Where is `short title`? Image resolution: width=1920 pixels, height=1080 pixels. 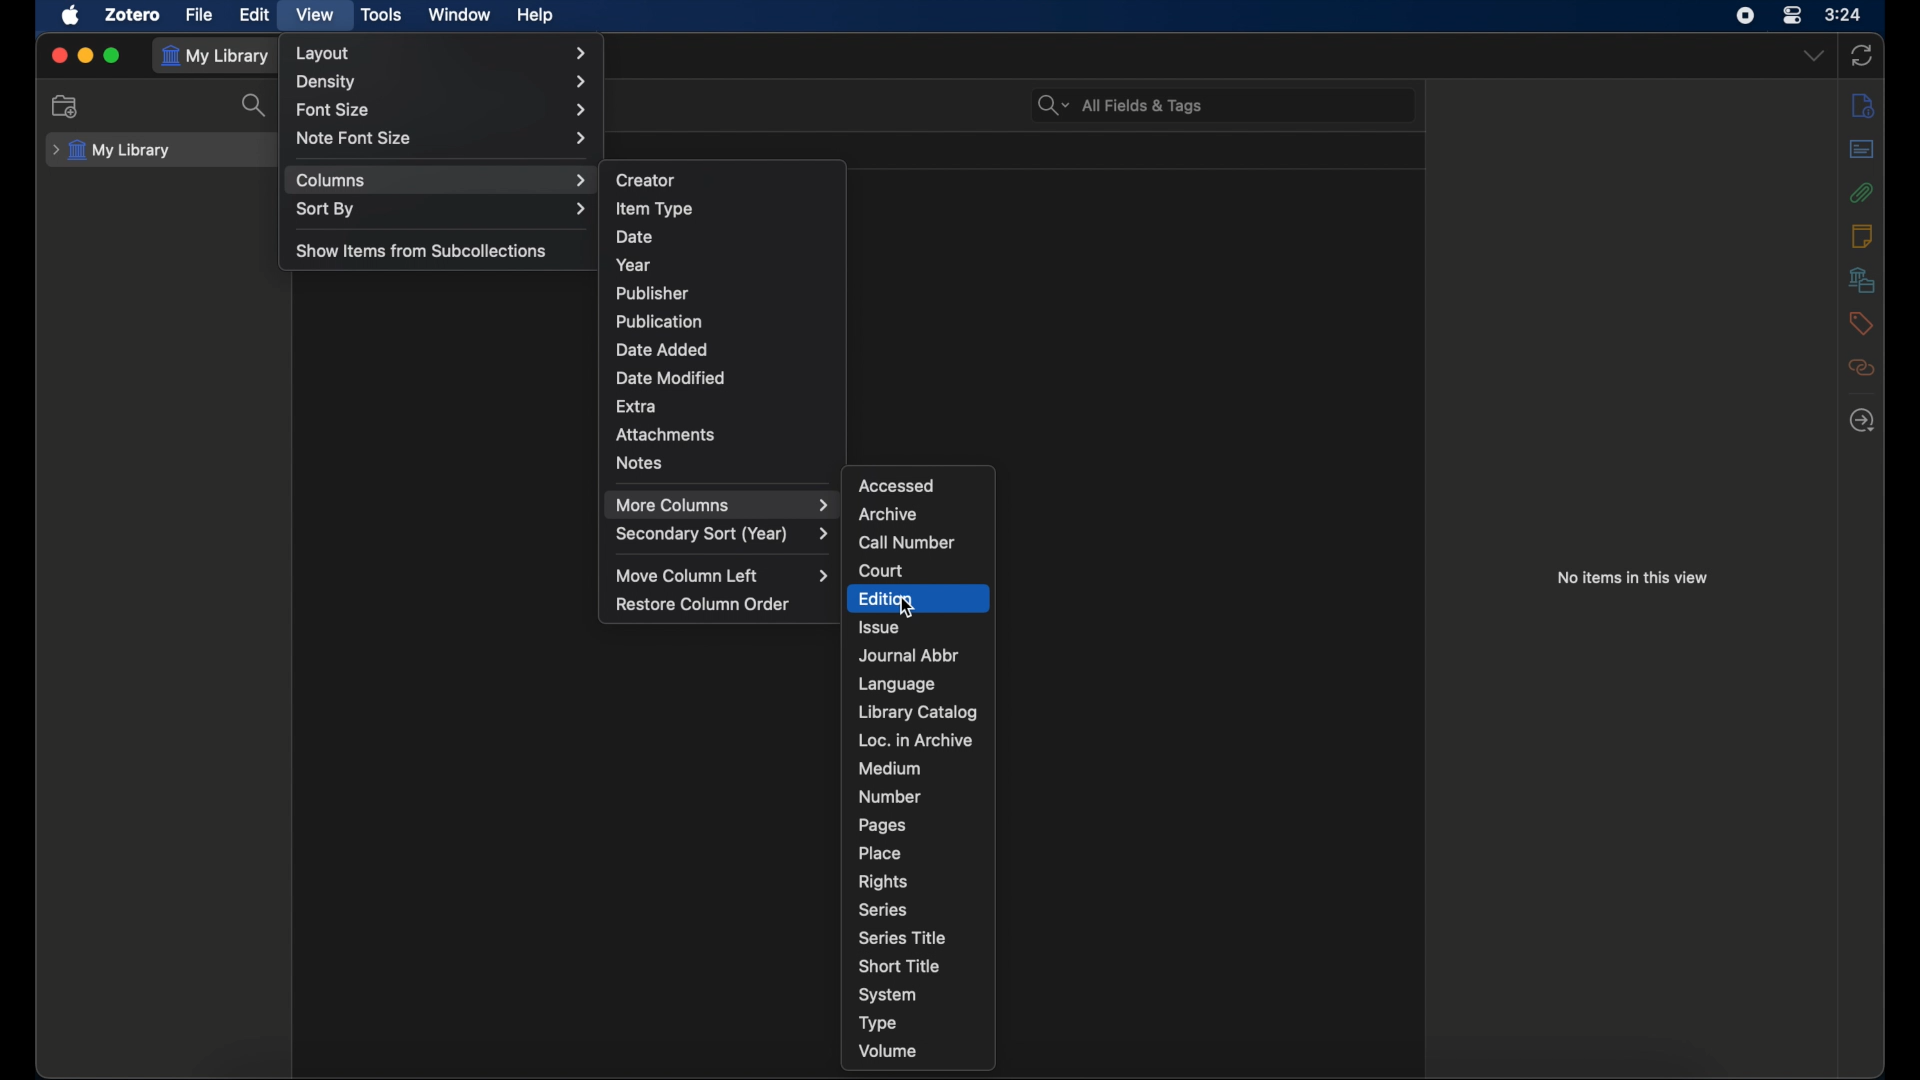 short title is located at coordinates (899, 966).